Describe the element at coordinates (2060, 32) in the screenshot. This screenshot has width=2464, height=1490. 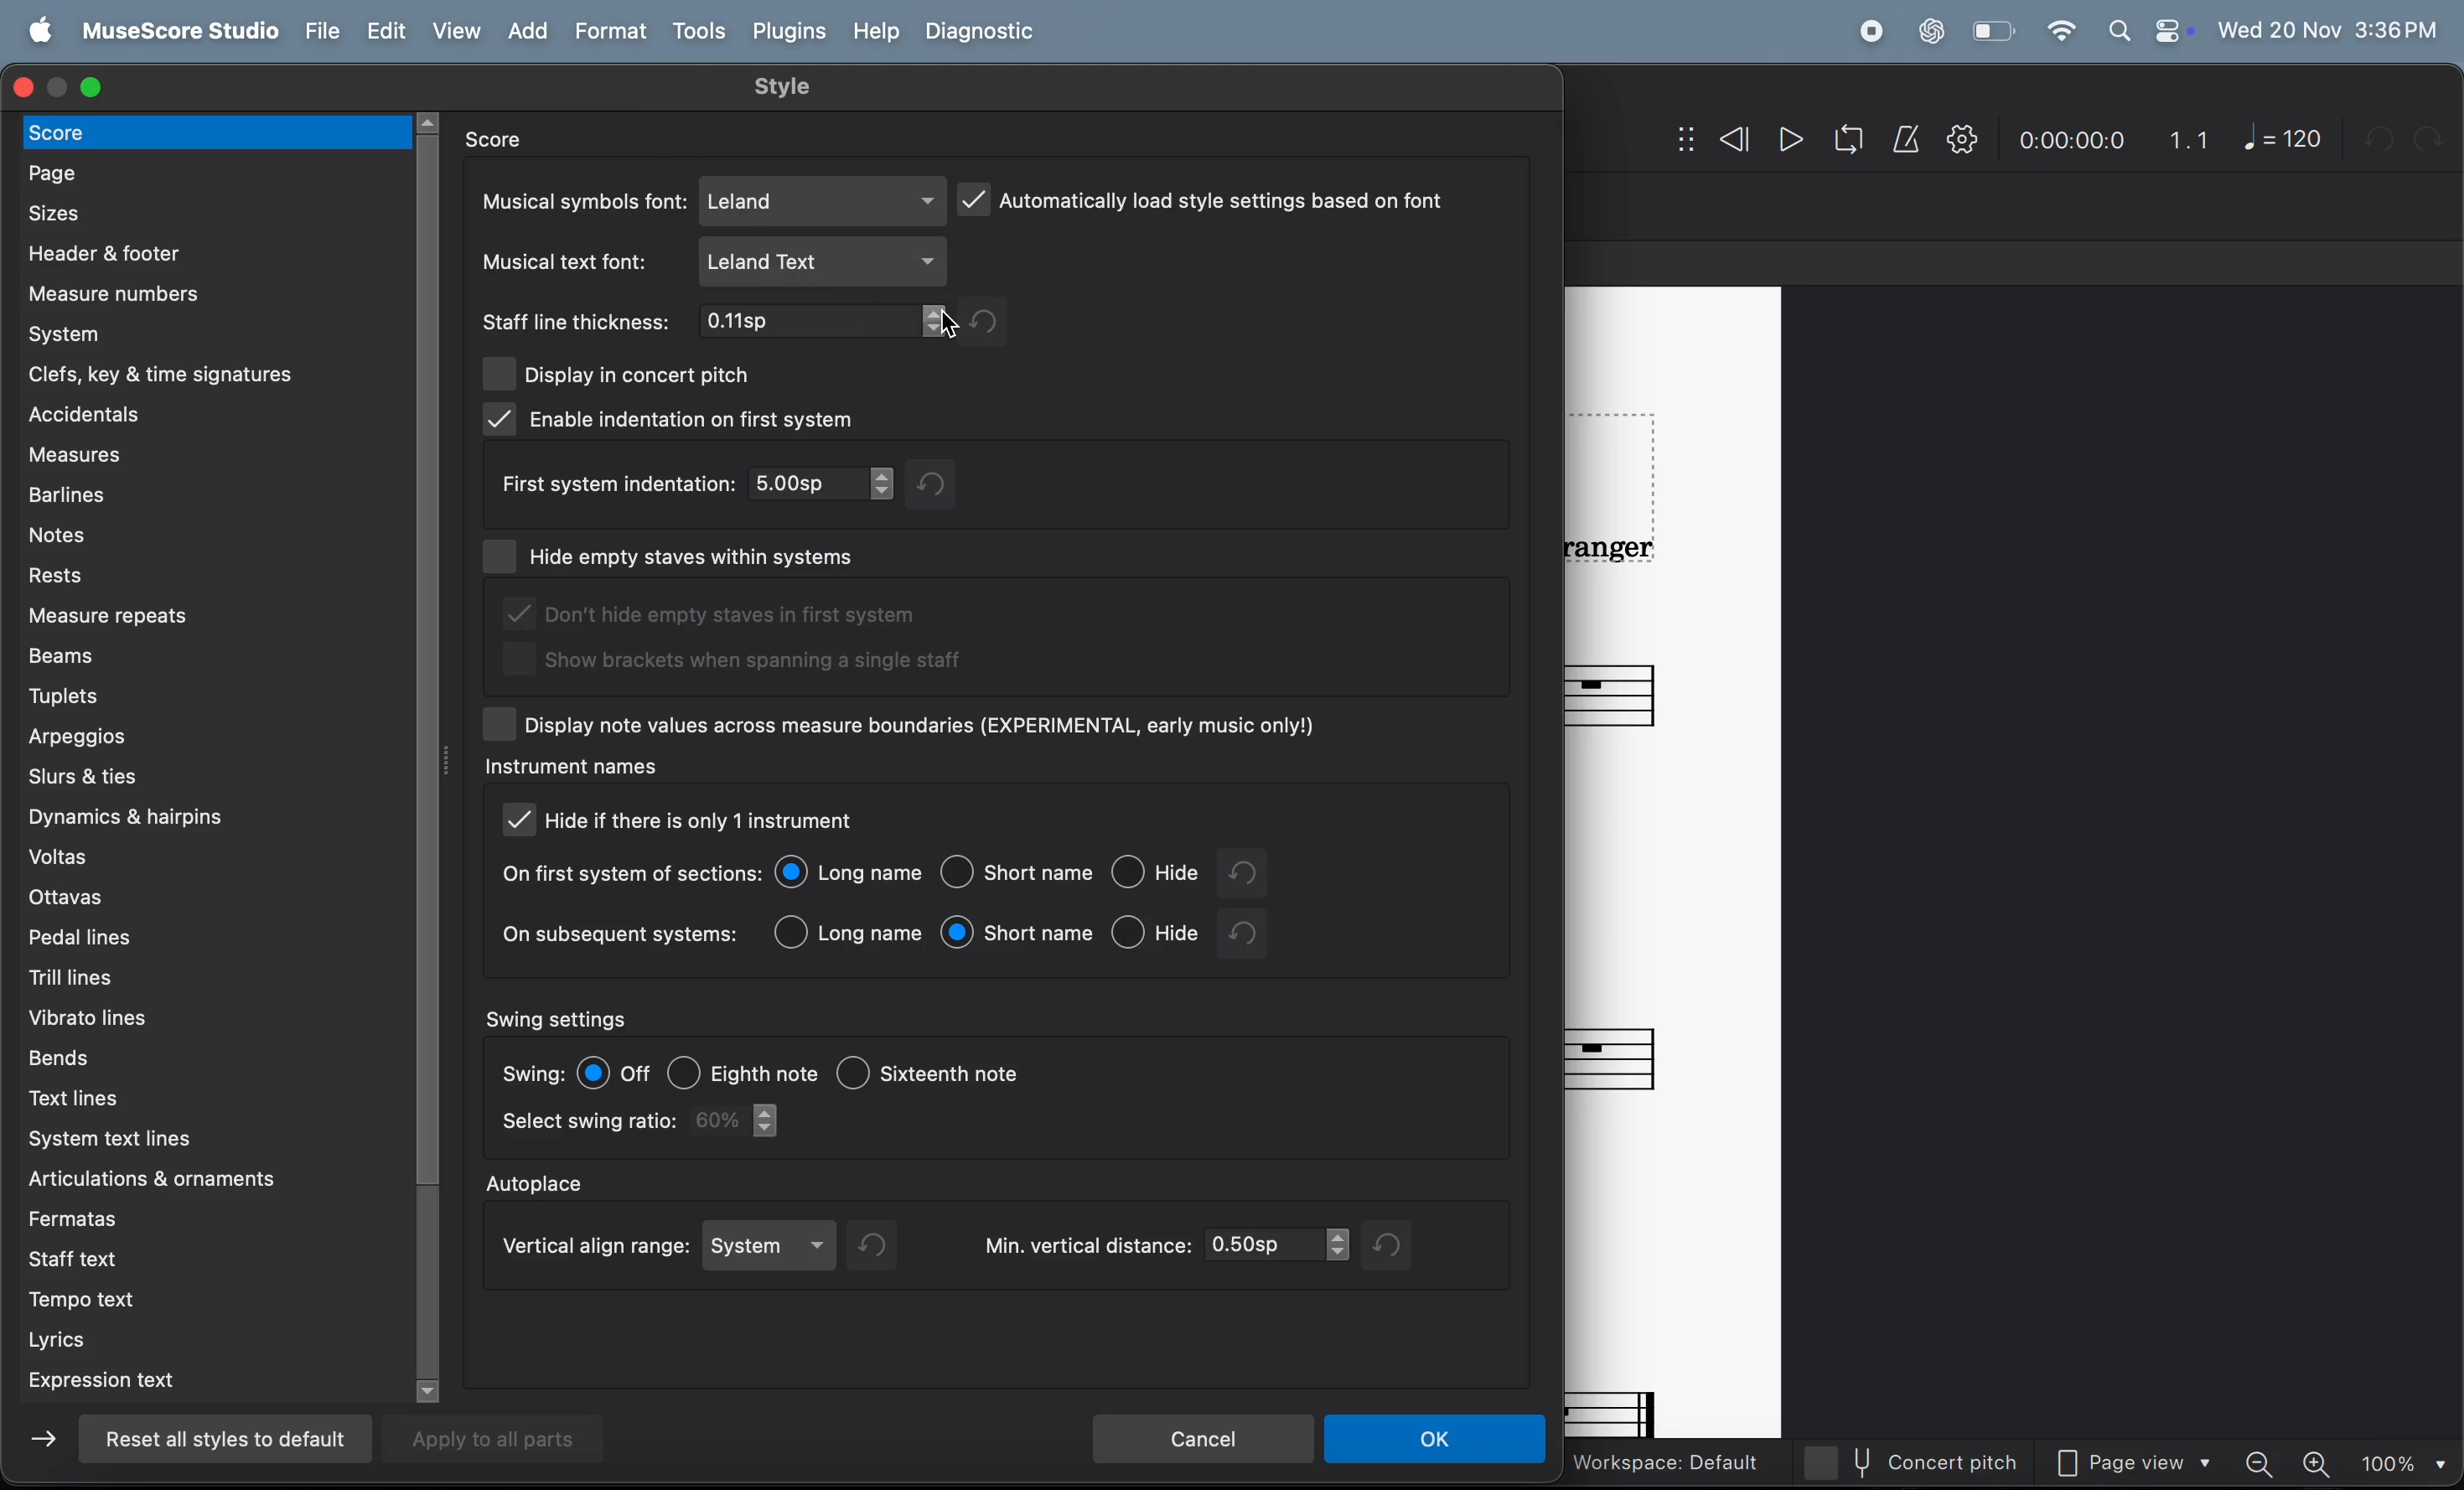
I see `wifi` at that location.